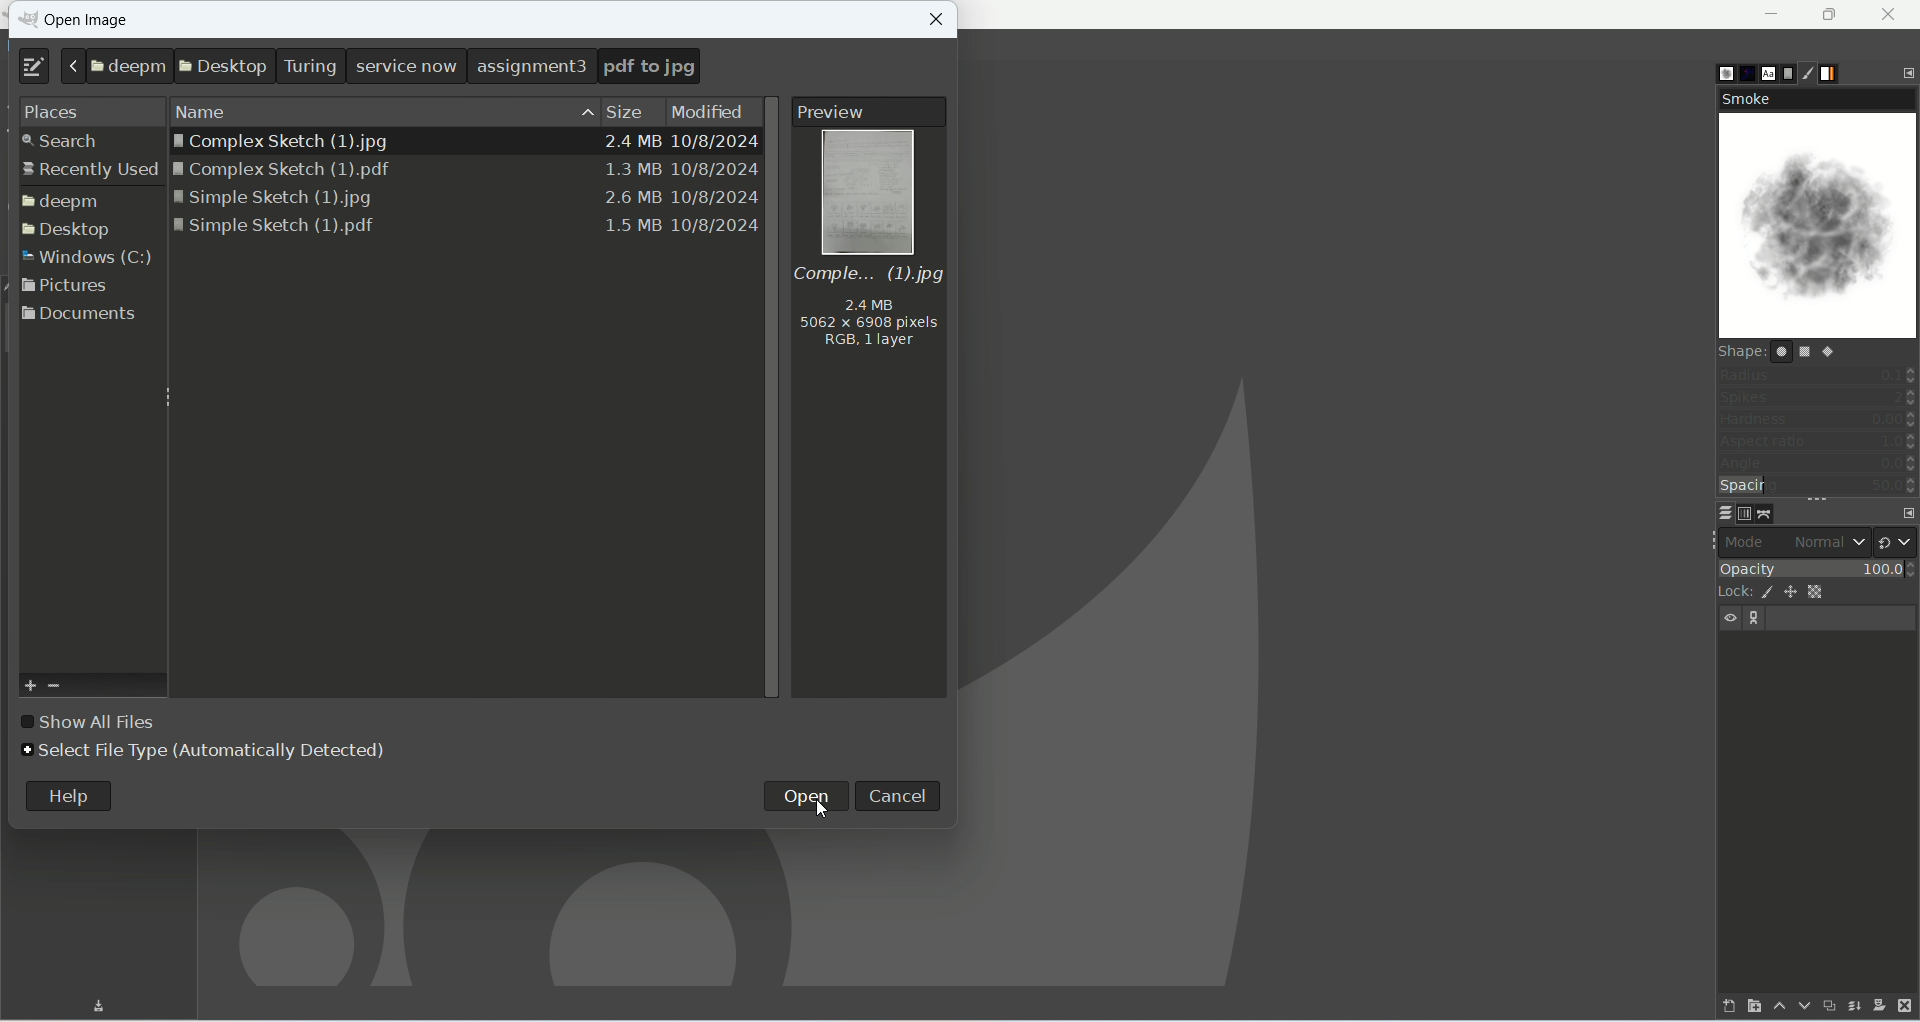 This screenshot has width=1920, height=1022. What do you see at coordinates (1769, 73) in the screenshot?
I see `fonts` at bounding box center [1769, 73].